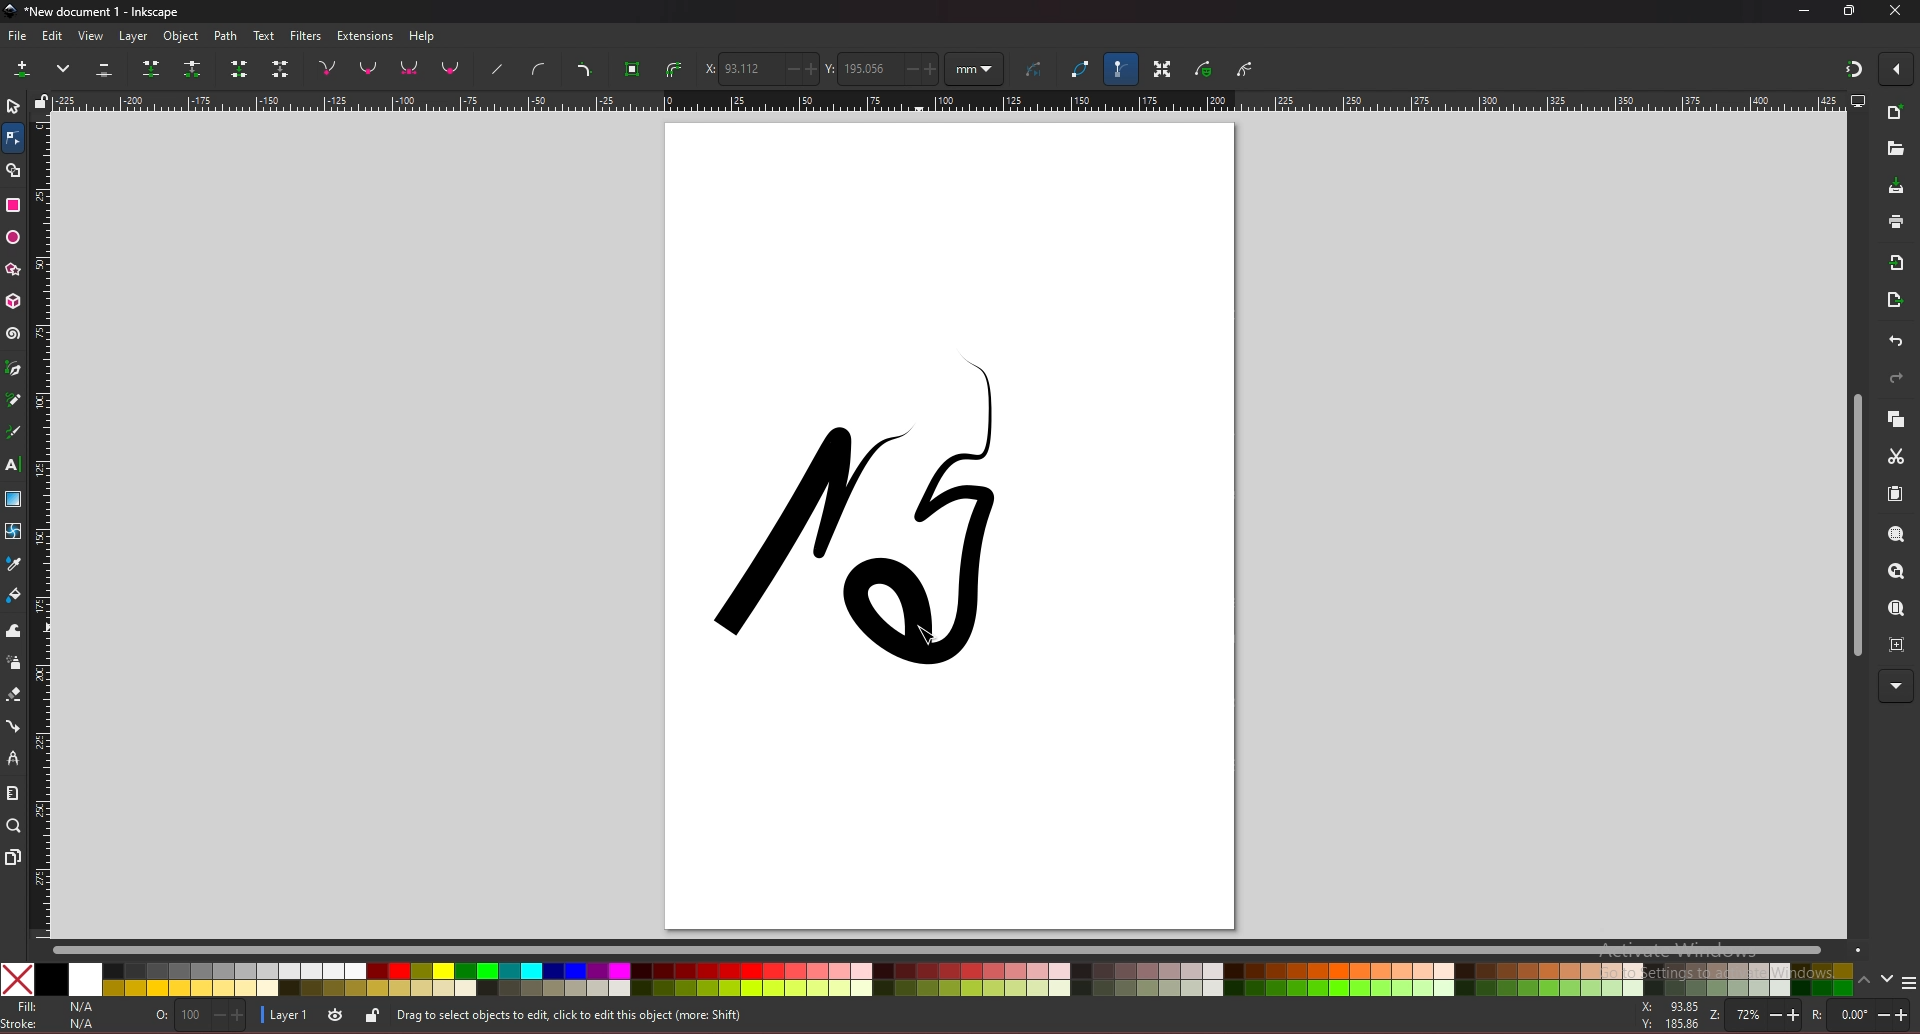 The height and width of the screenshot is (1034, 1920). Describe the element at coordinates (137, 37) in the screenshot. I see `layer` at that location.